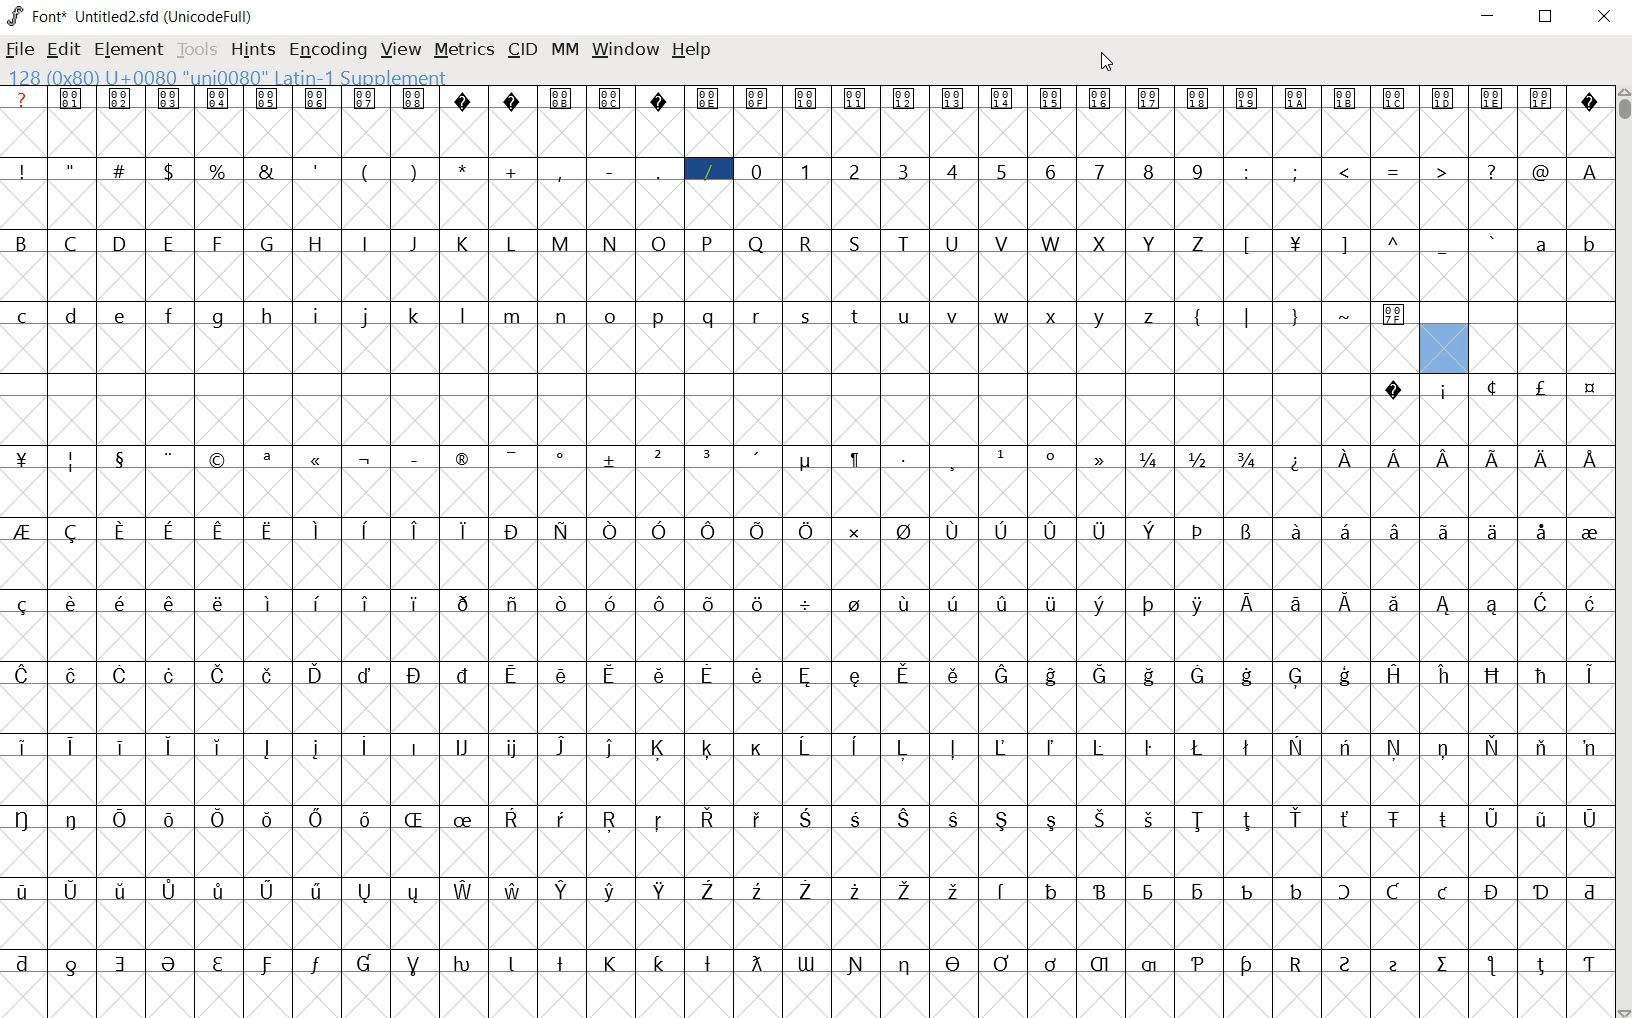  What do you see at coordinates (365, 530) in the screenshot?
I see `glyph` at bounding box center [365, 530].